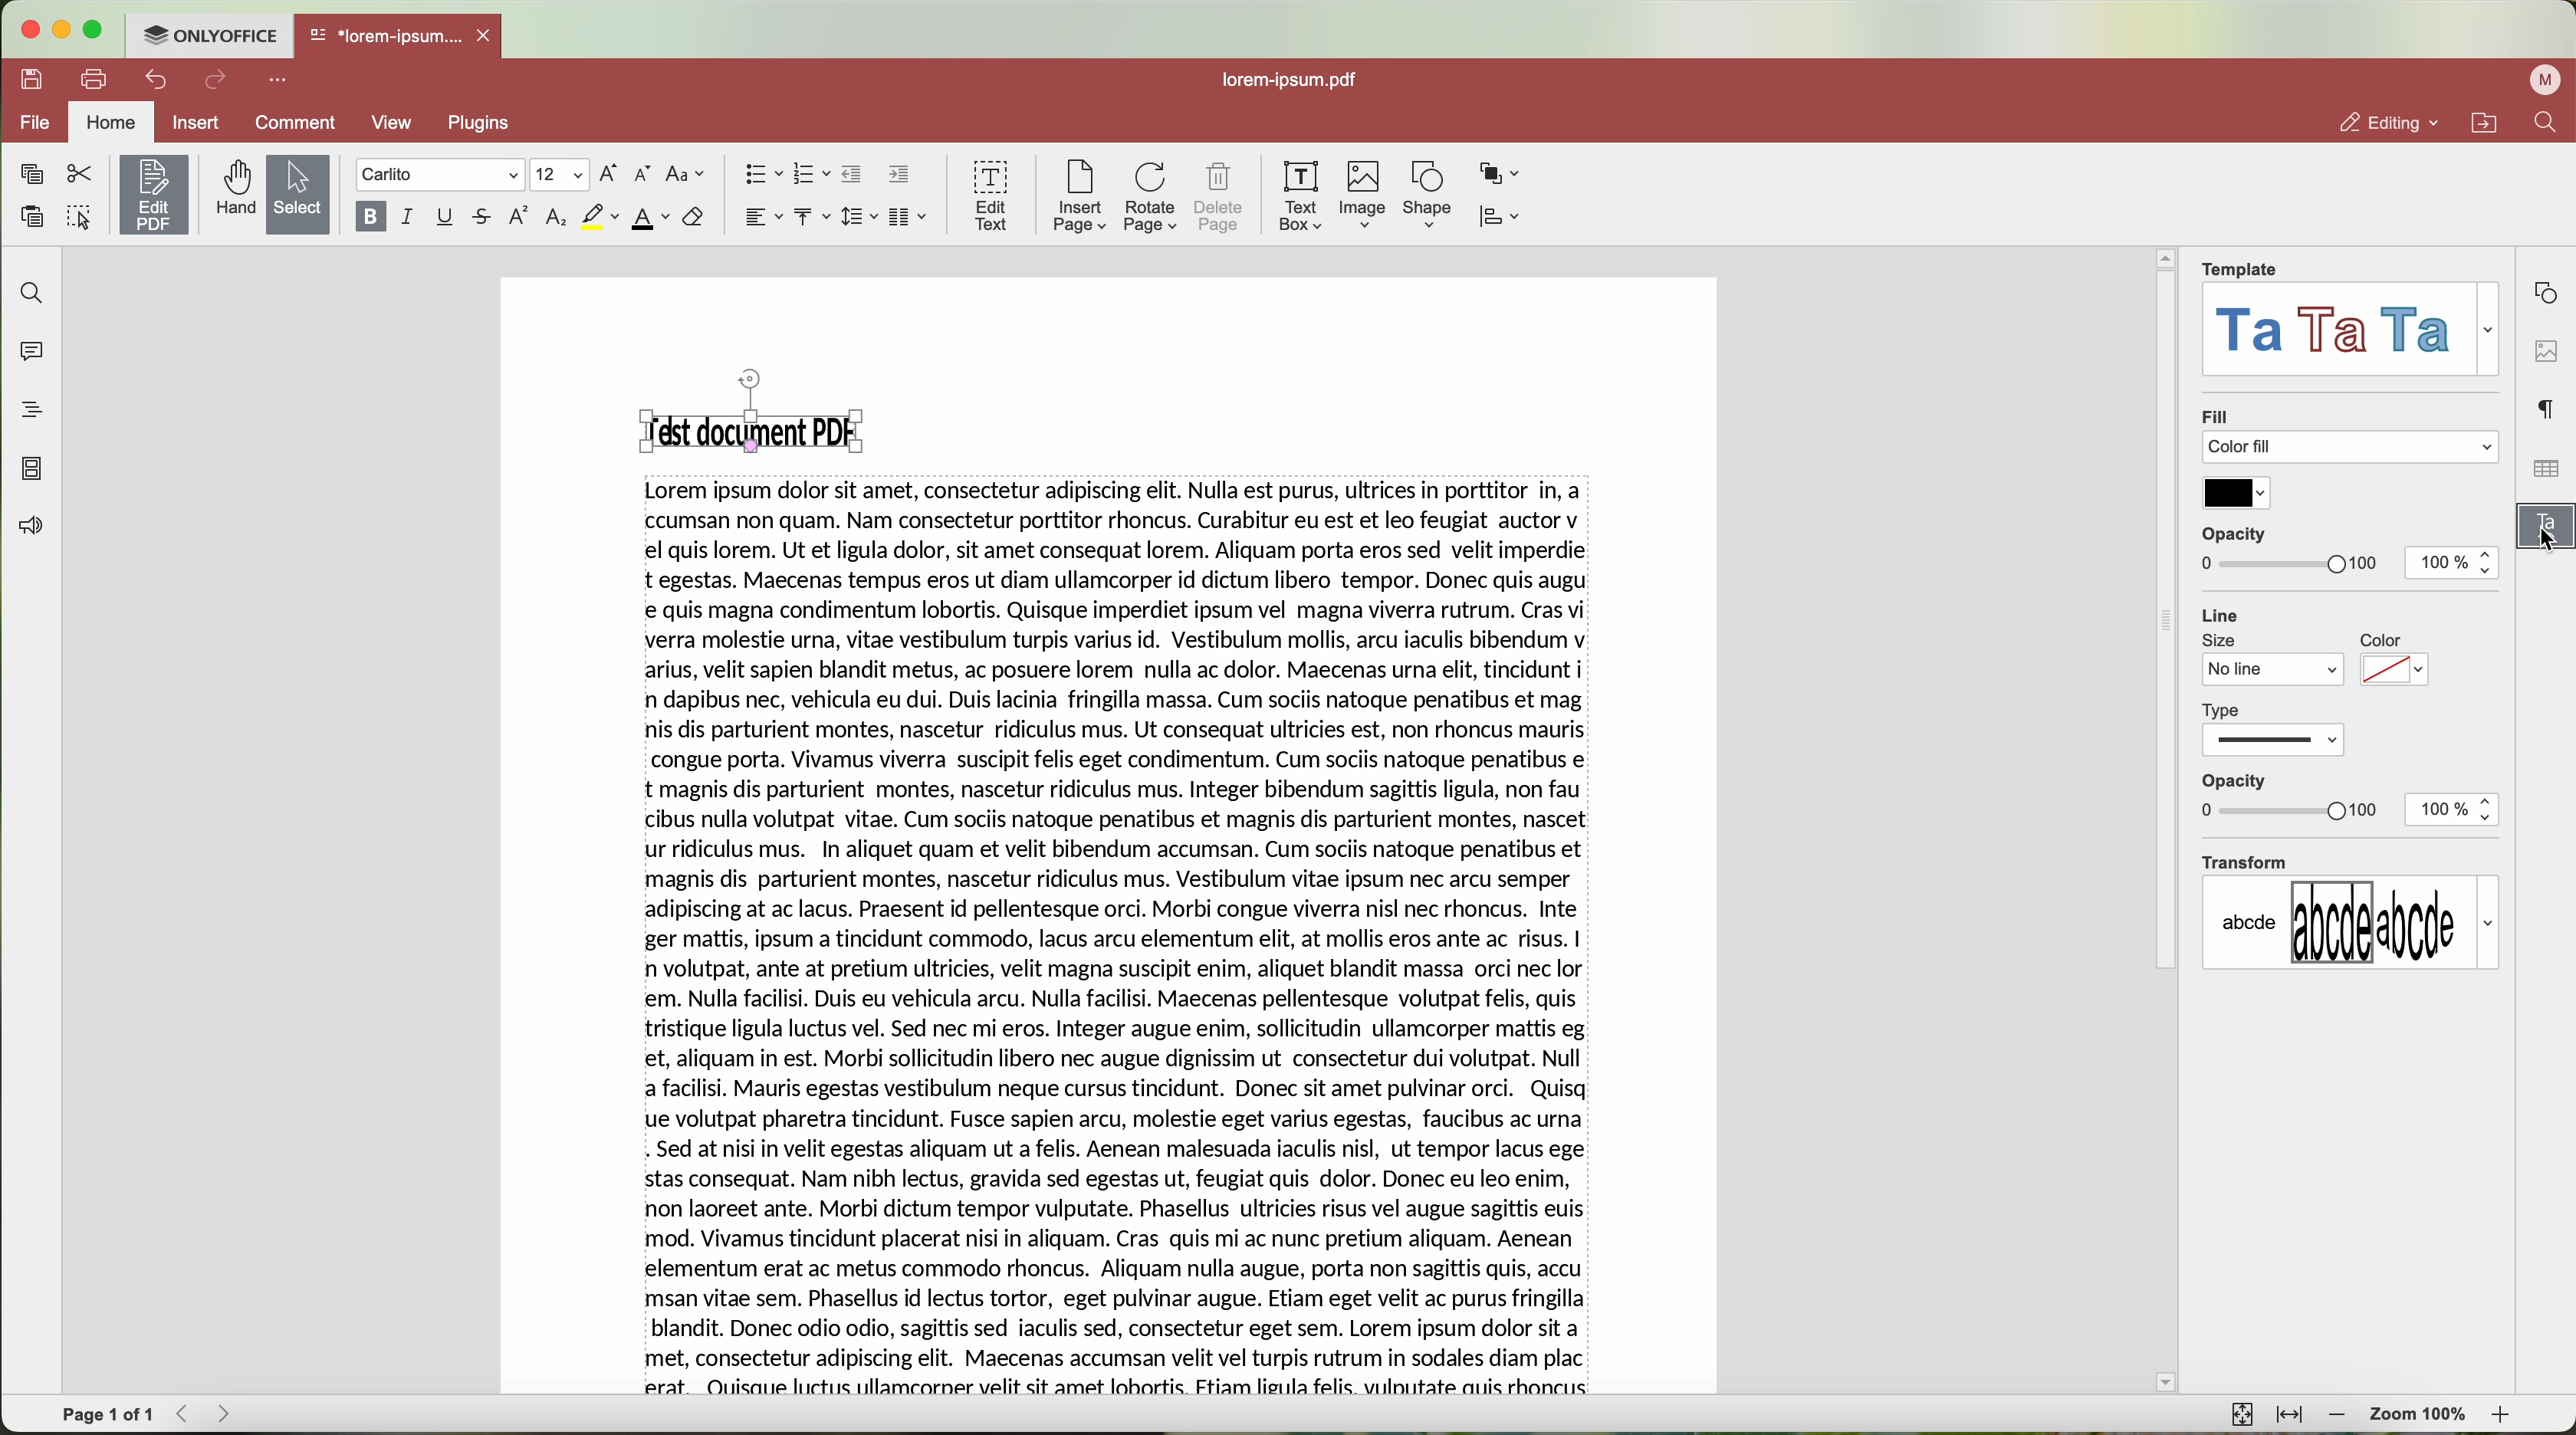 This screenshot has height=1435, width=2576. What do you see at coordinates (2549, 293) in the screenshot?
I see `shape settings` at bounding box center [2549, 293].